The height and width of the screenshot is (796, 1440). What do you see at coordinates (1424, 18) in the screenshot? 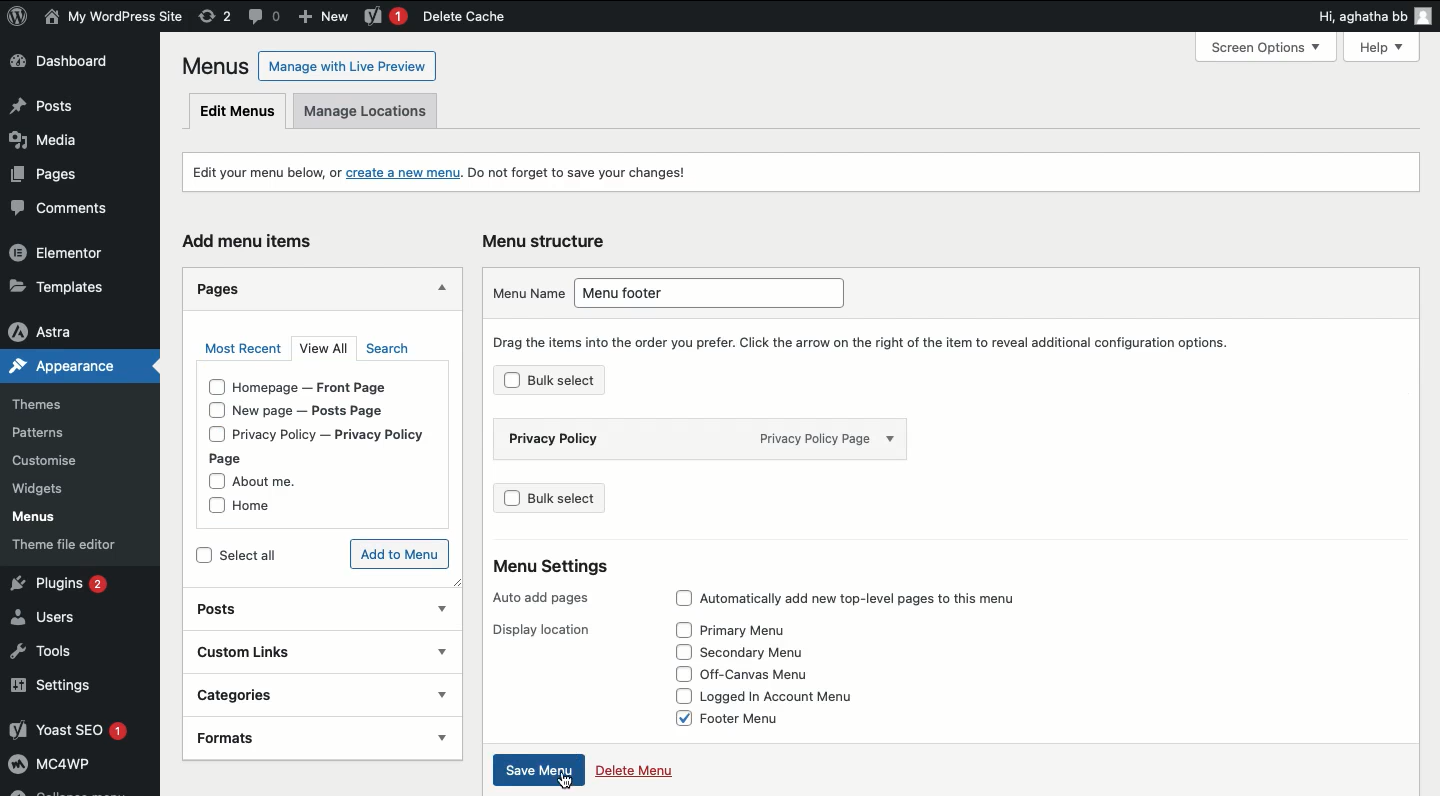
I see `user icon` at bounding box center [1424, 18].